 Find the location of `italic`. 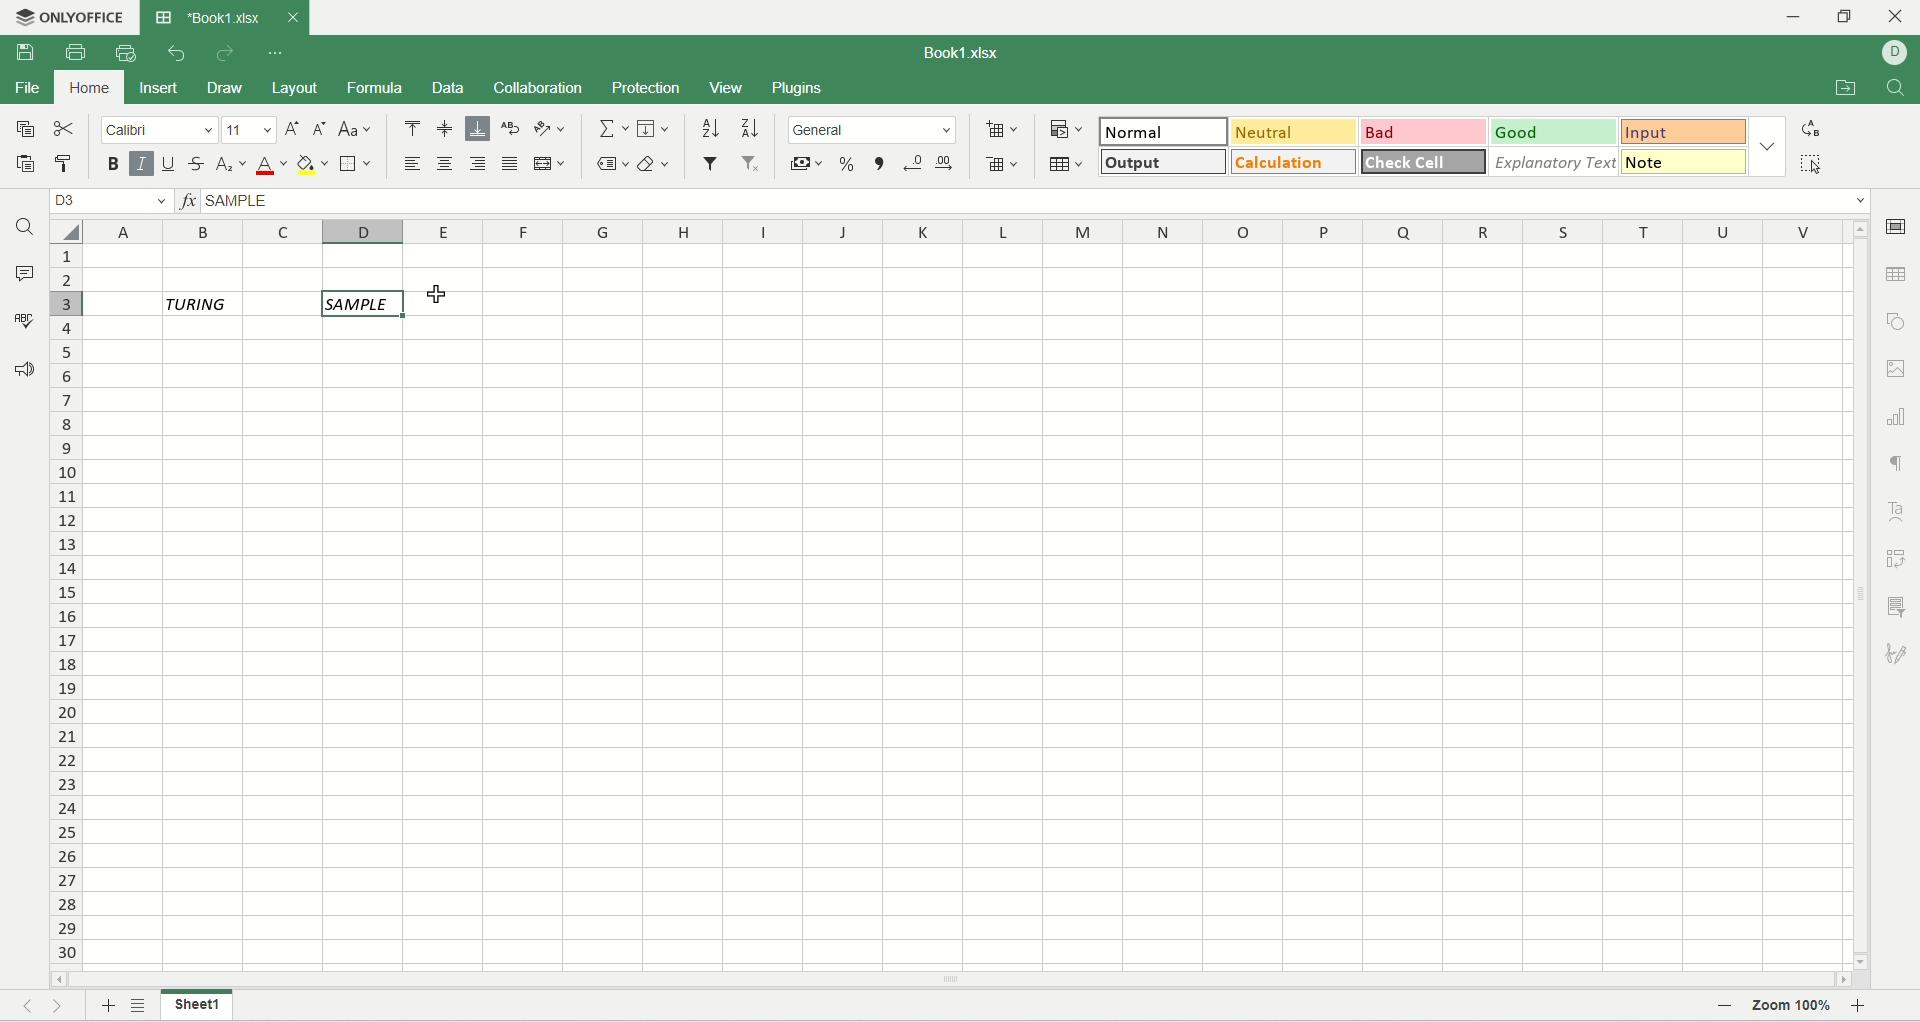

italic is located at coordinates (142, 165).